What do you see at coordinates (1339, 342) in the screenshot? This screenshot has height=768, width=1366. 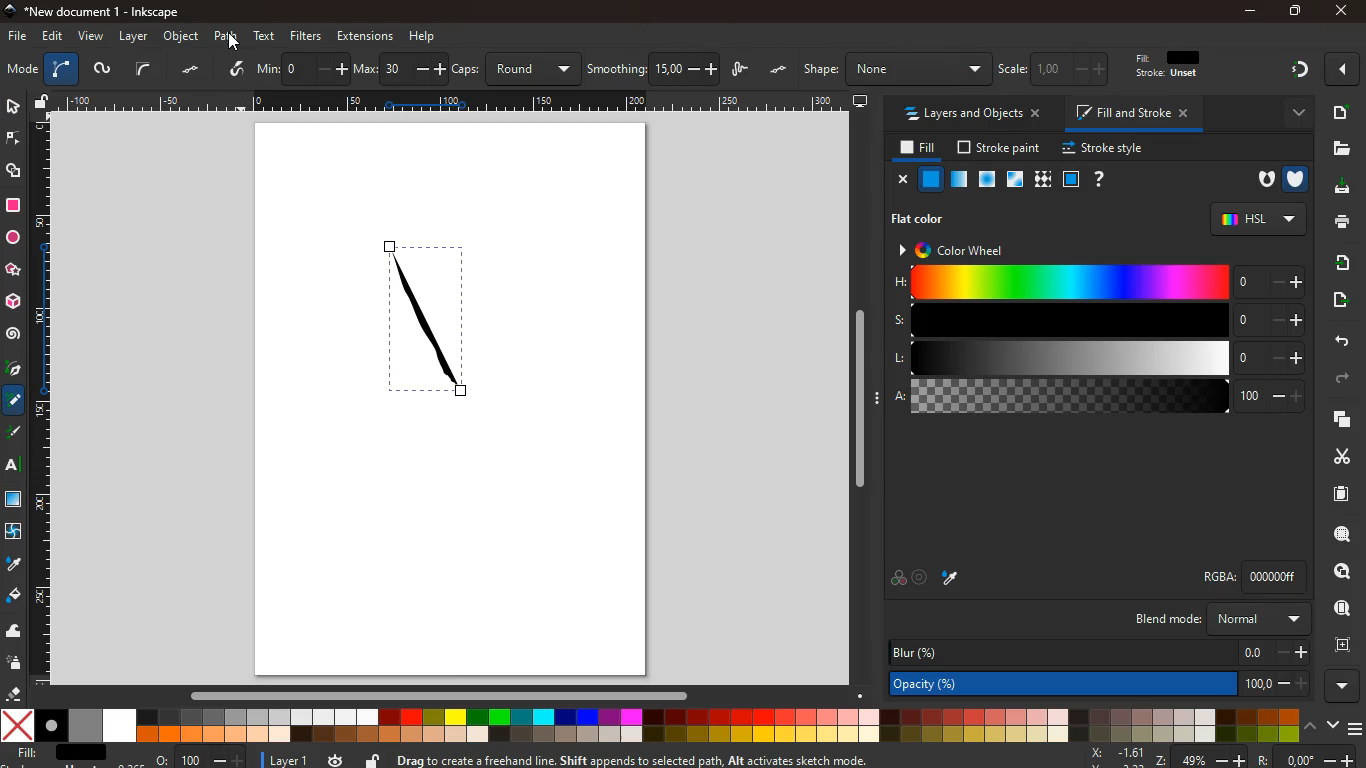 I see `back` at bounding box center [1339, 342].